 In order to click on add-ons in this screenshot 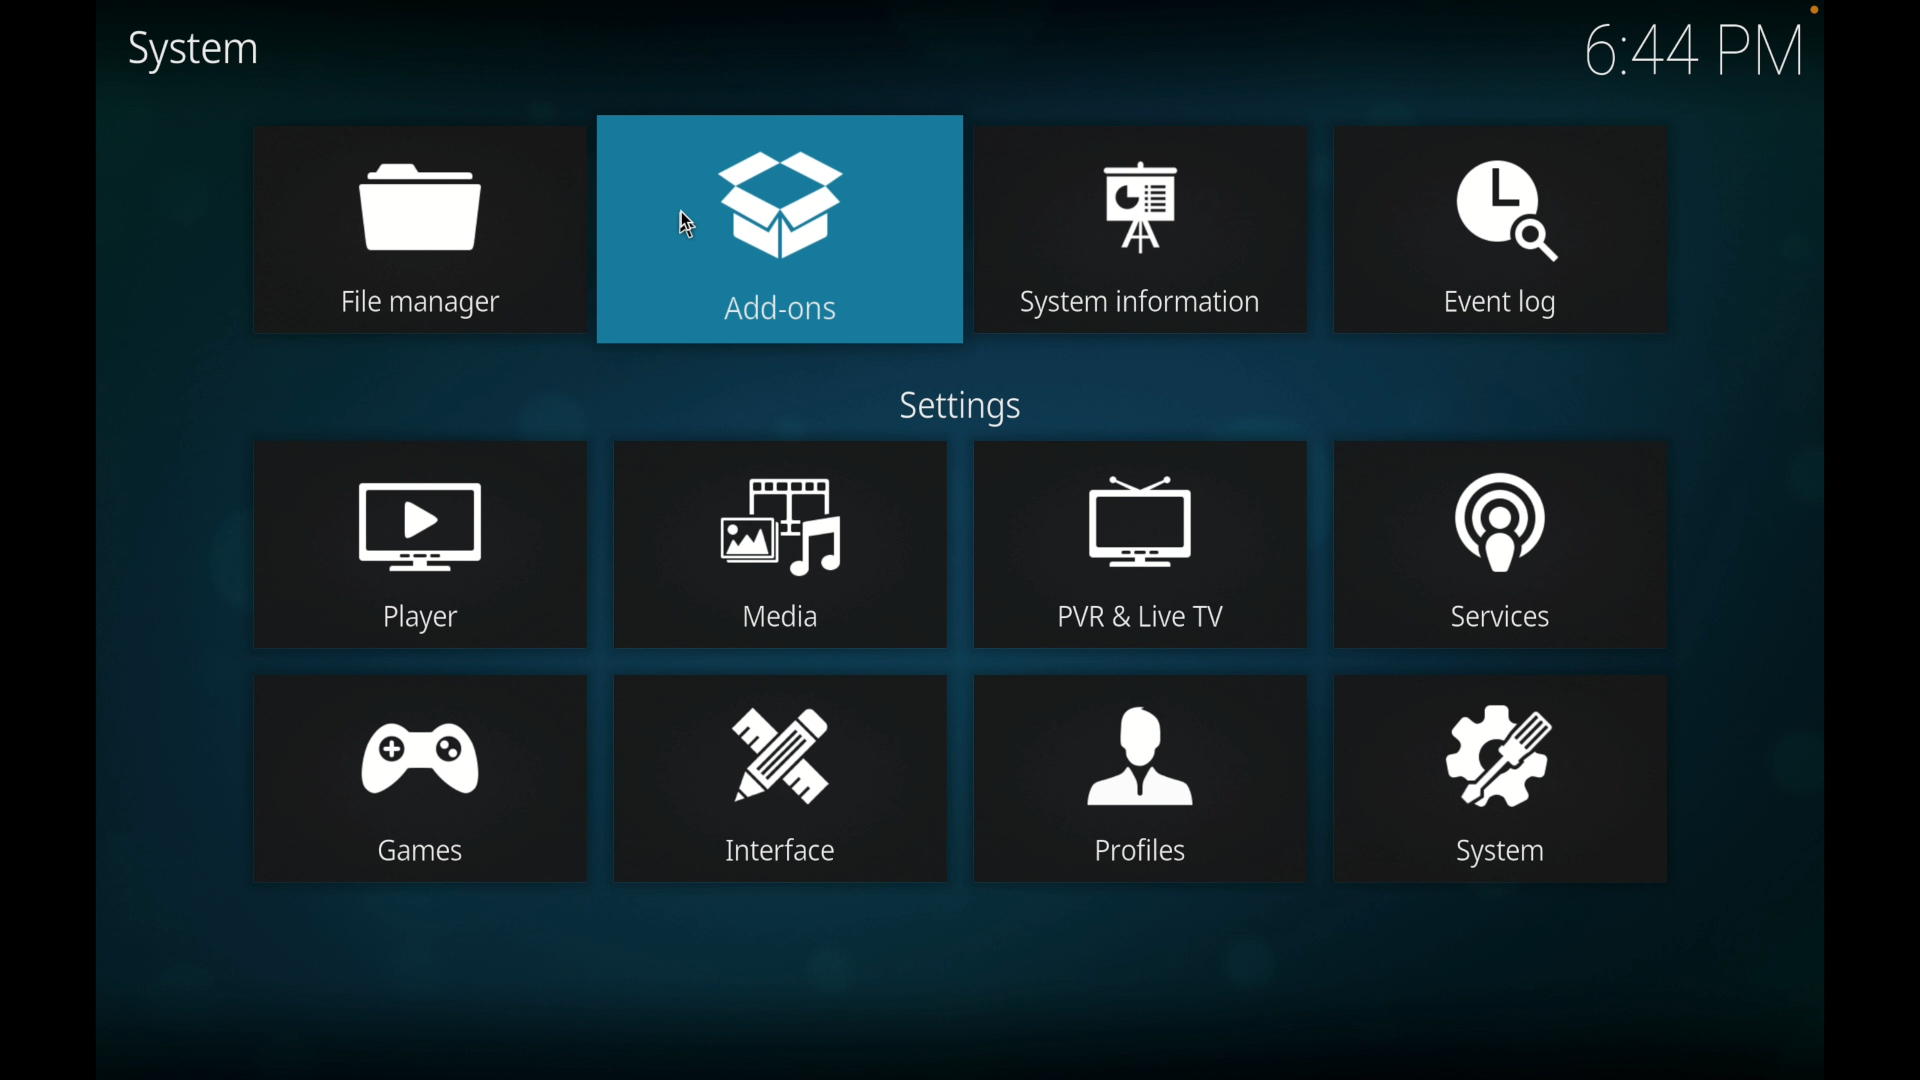, I will do `click(780, 228)`.